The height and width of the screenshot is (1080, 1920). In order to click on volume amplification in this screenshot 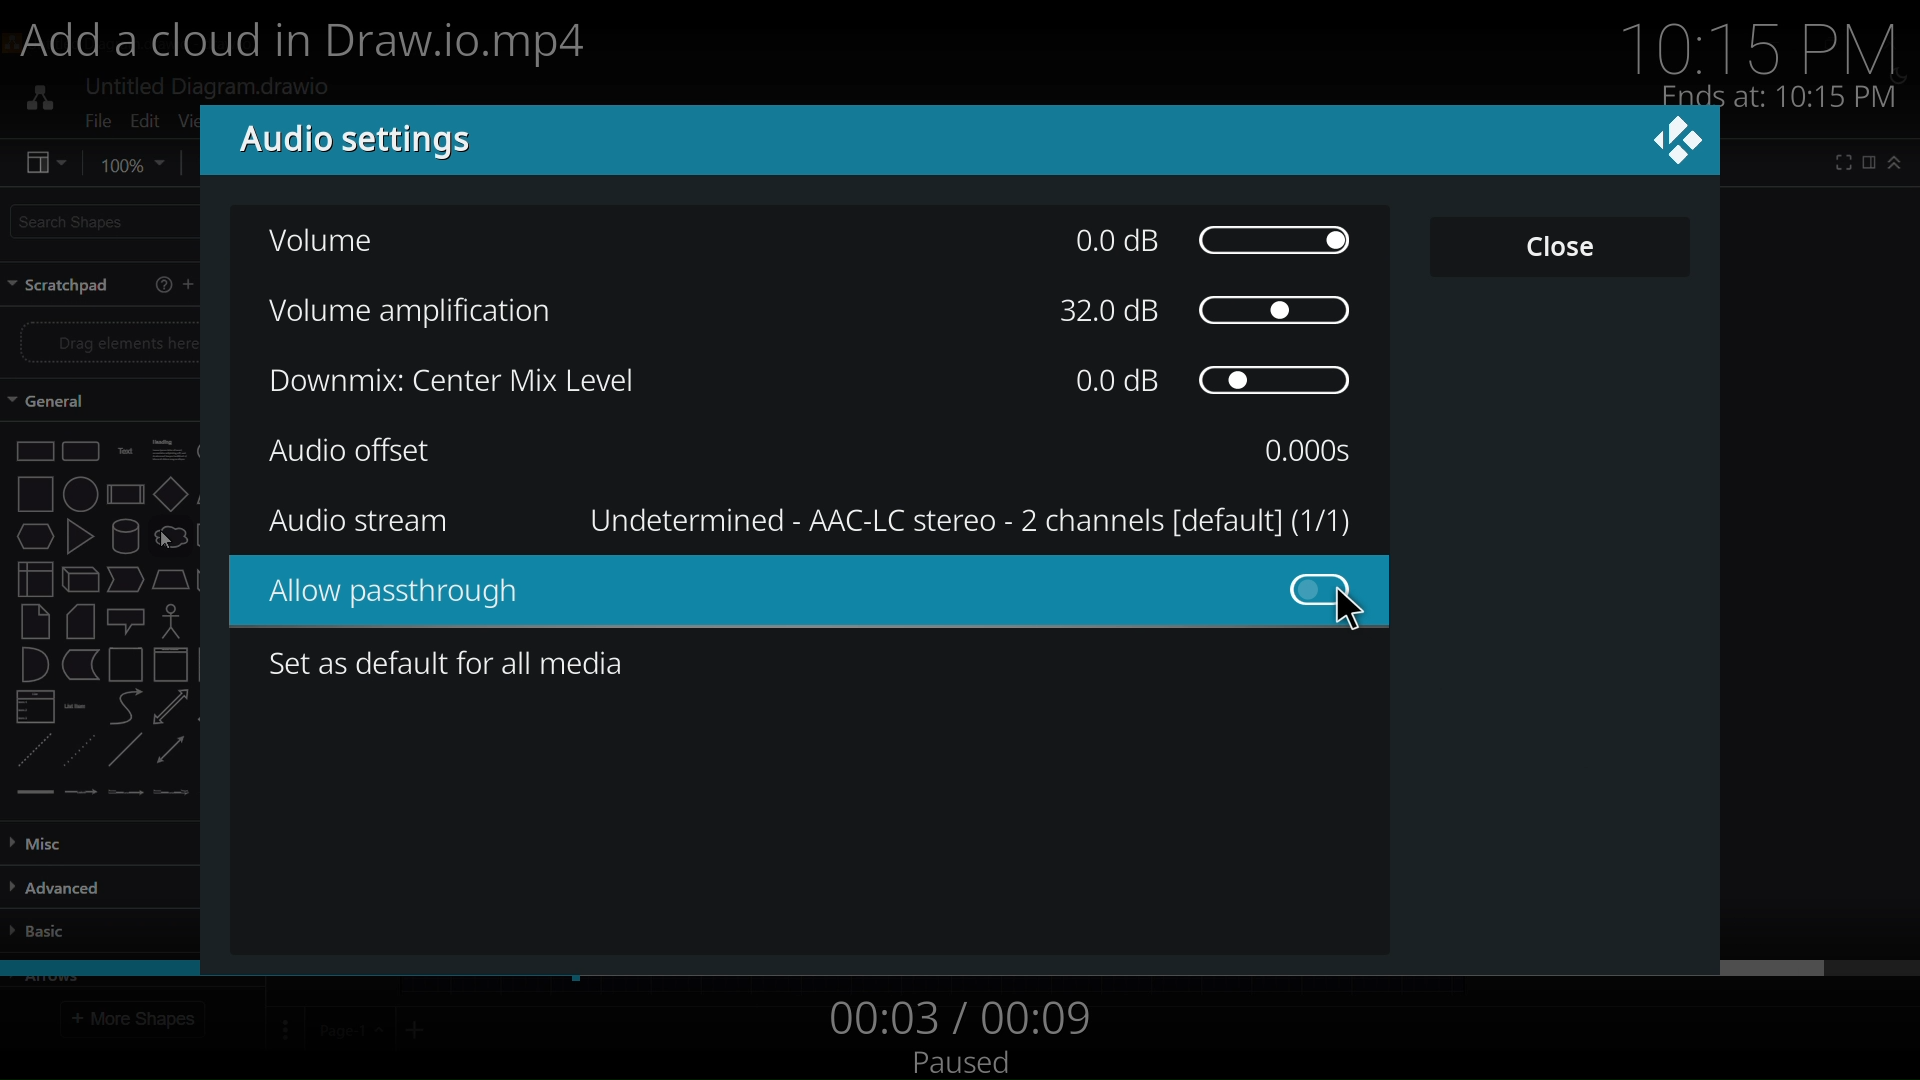, I will do `click(419, 316)`.